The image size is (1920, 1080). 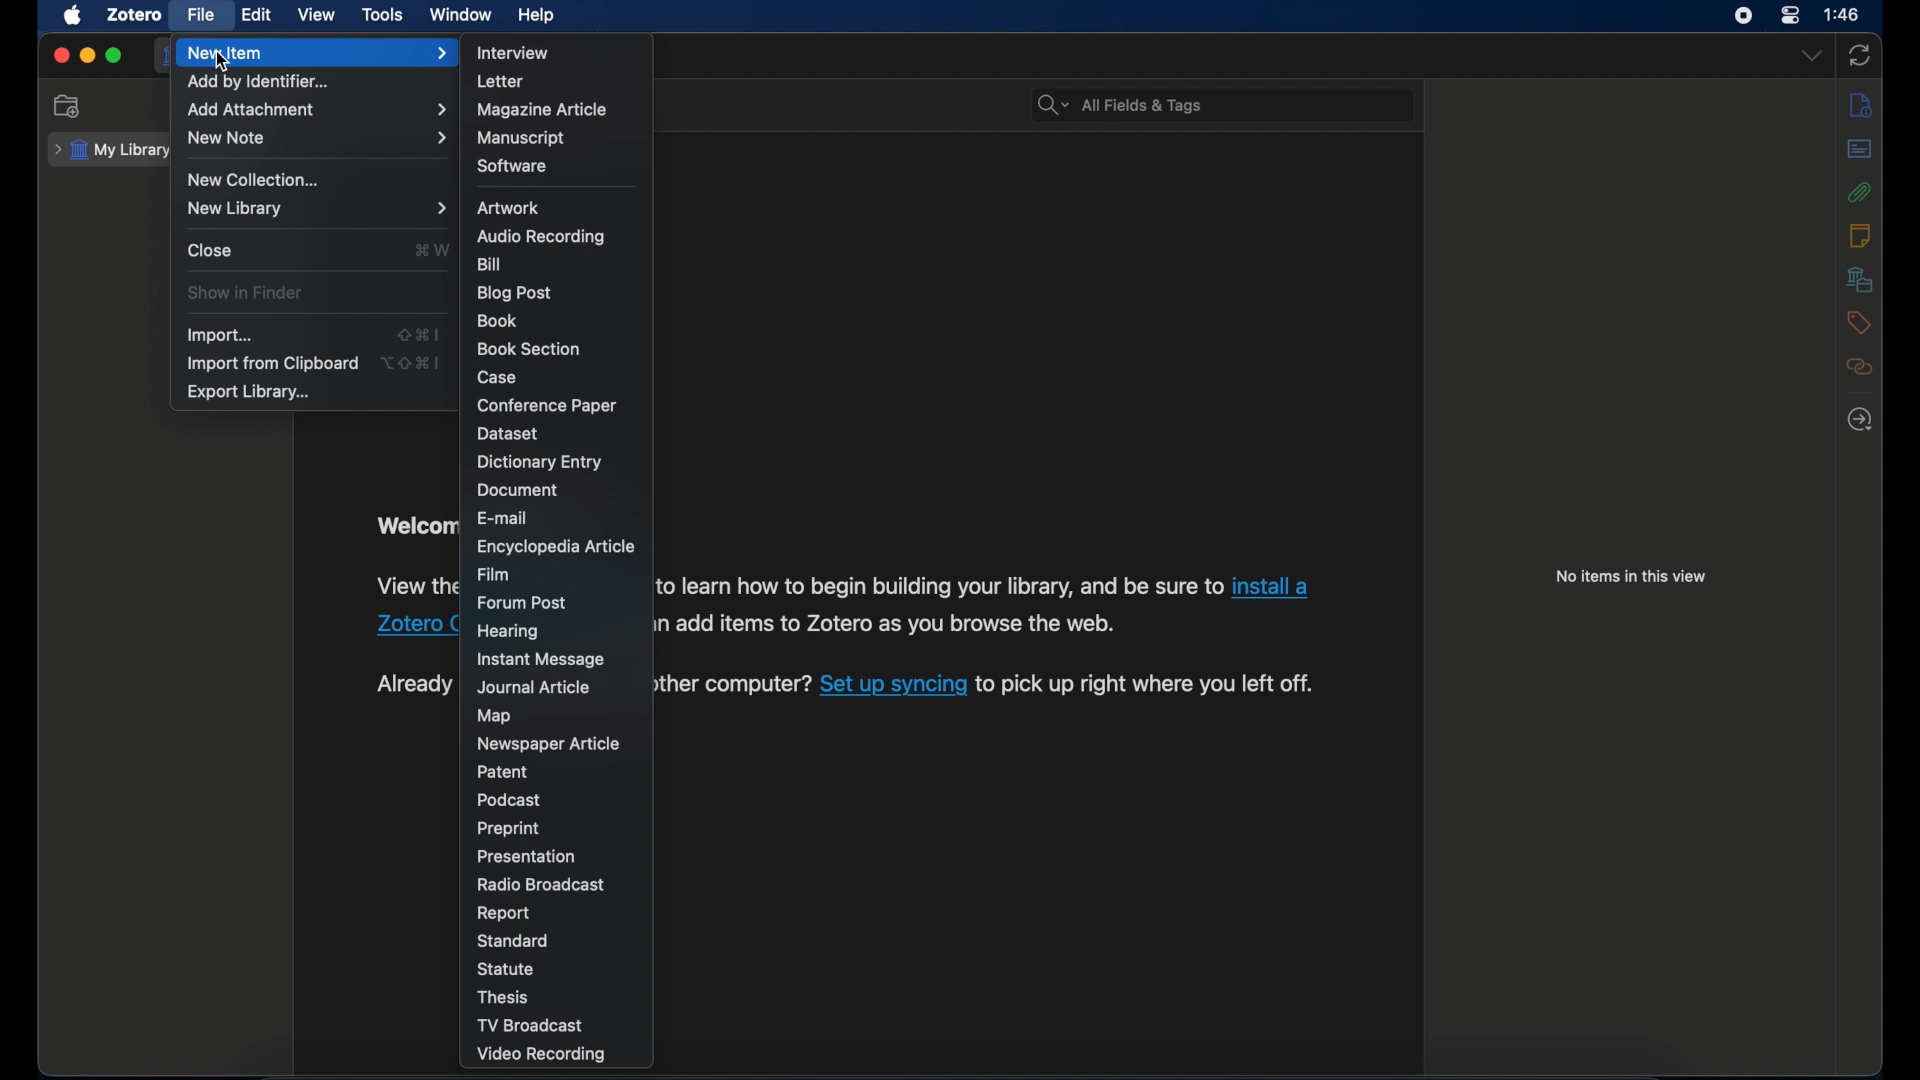 What do you see at coordinates (250, 393) in the screenshot?
I see `export library` at bounding box center [250, 393].